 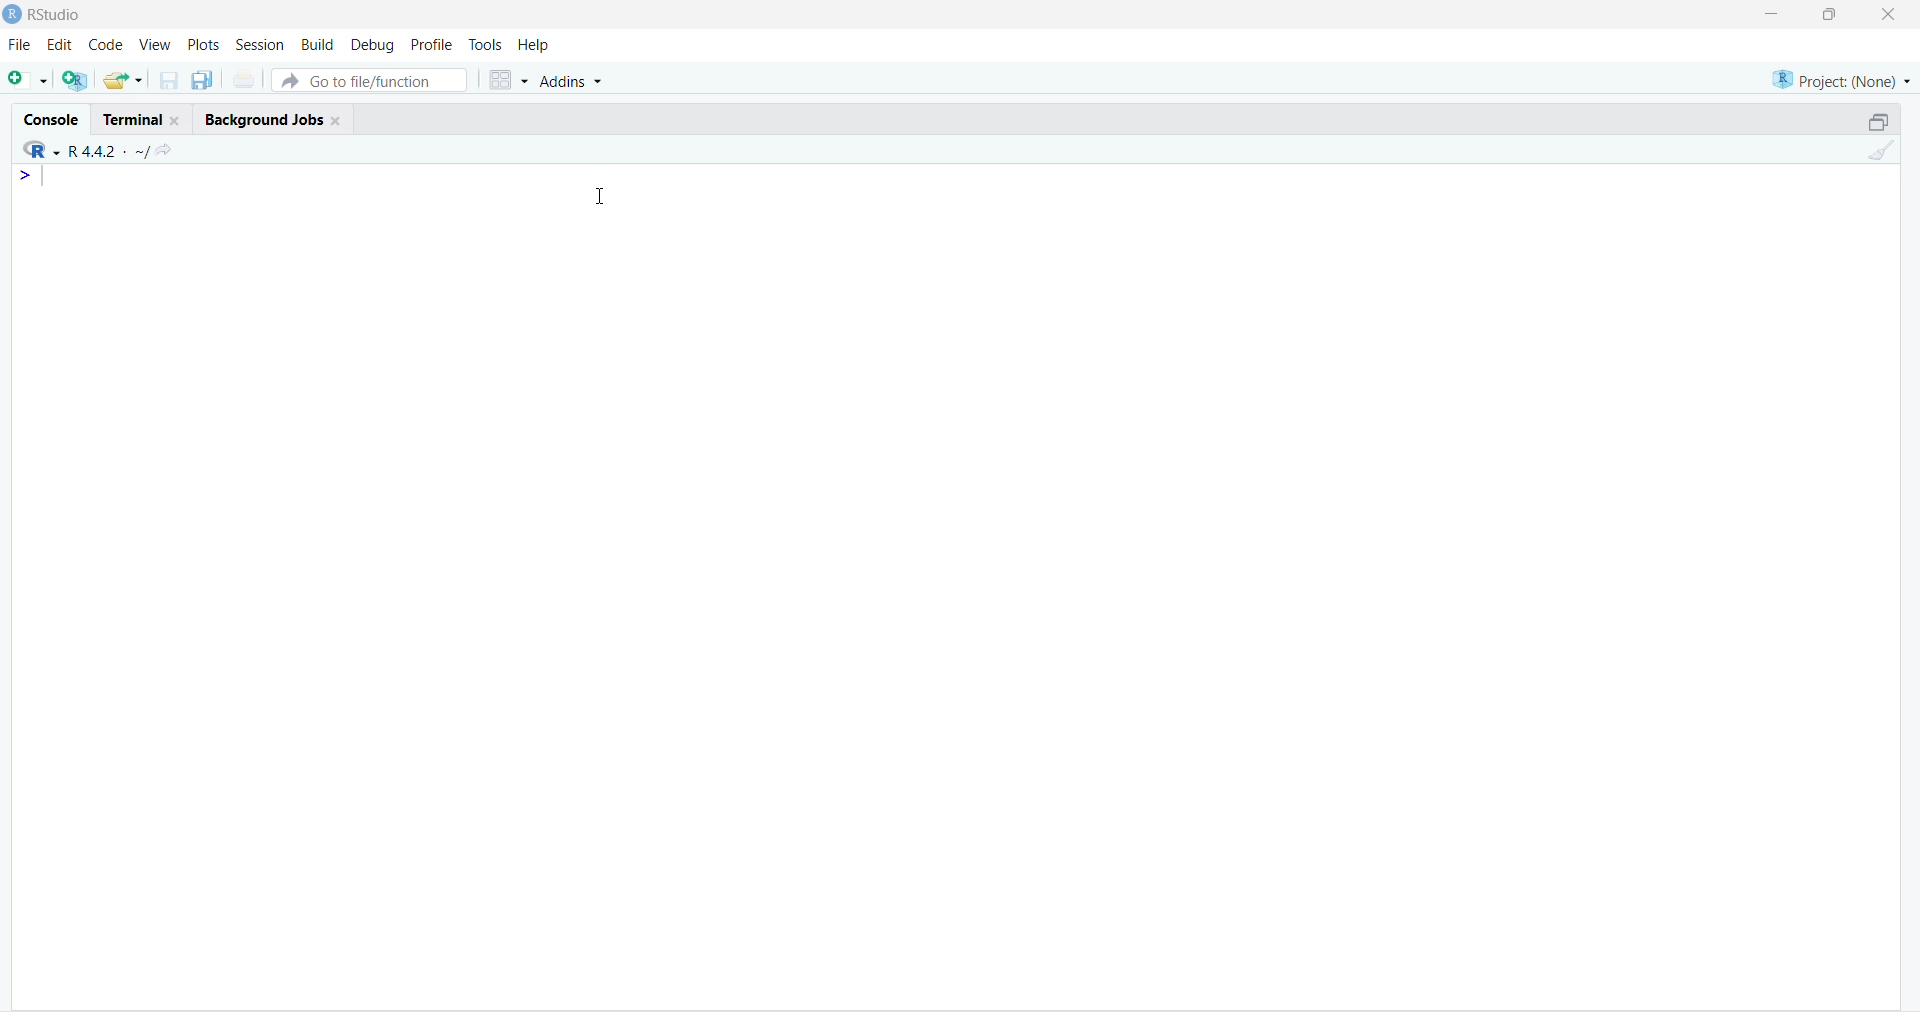 What do you see at coordinates (202, 80) in the screenshot?
I see `copy` at bounding box center [202, 80].